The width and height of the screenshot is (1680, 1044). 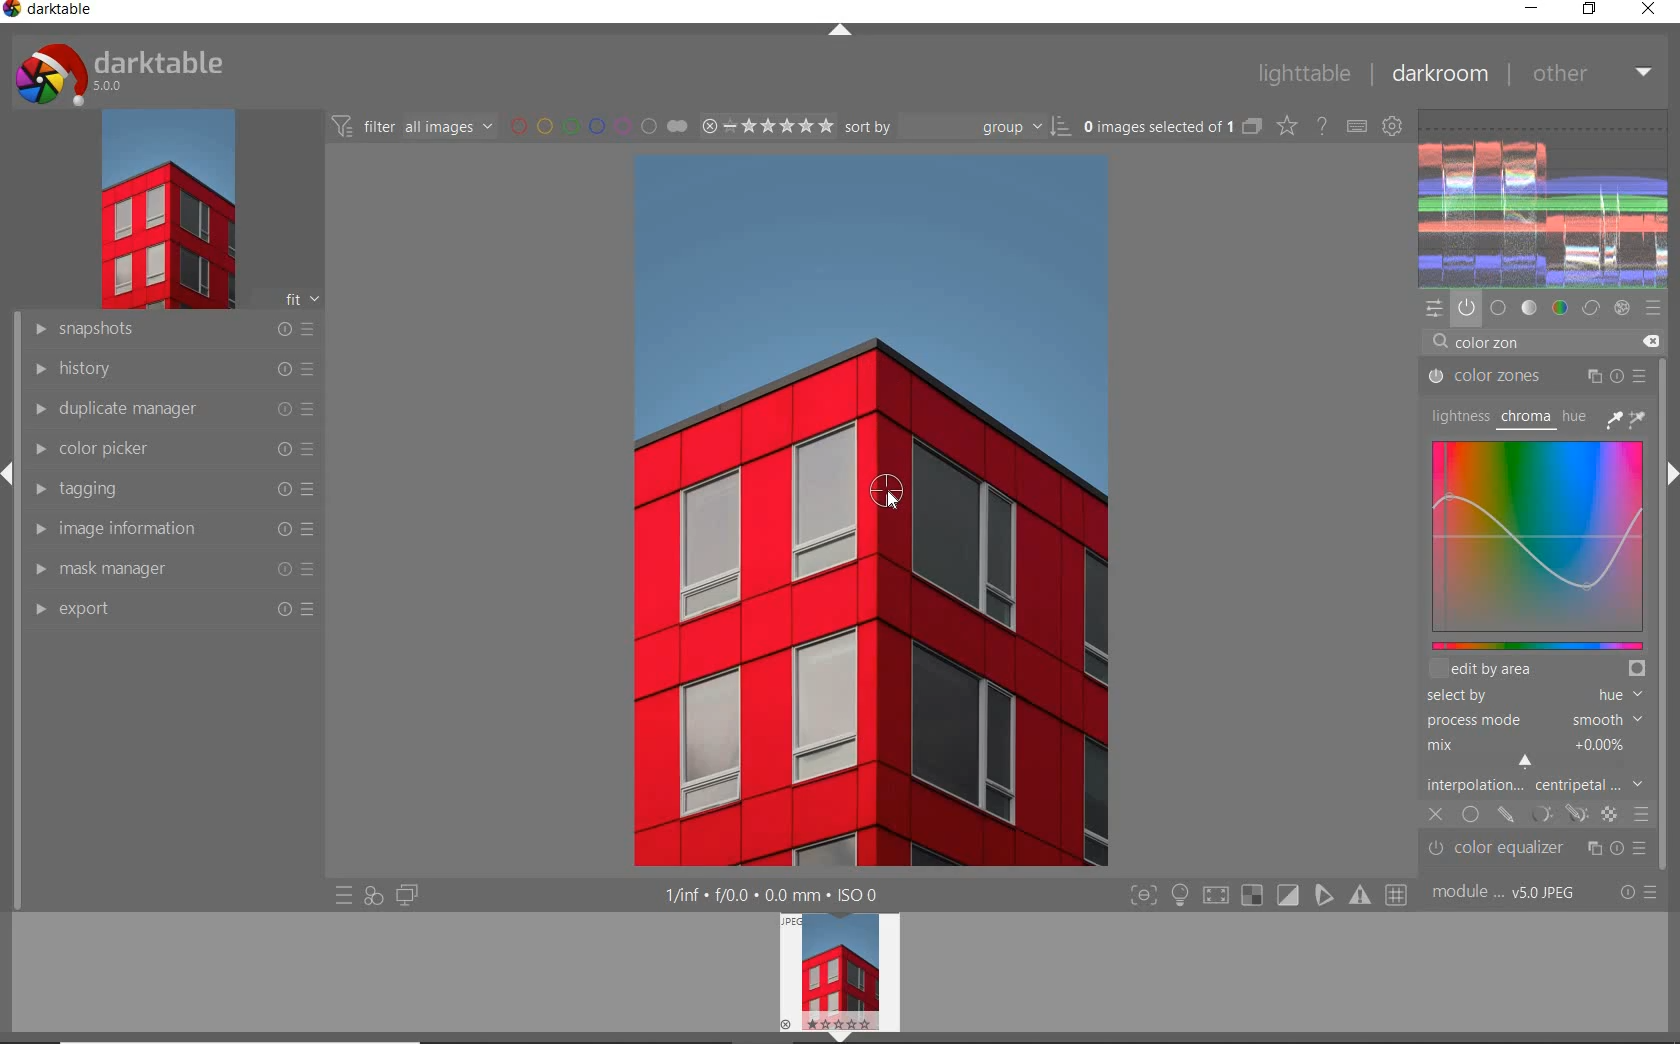 I want to click on mask manager, so click(x=171, y=568).